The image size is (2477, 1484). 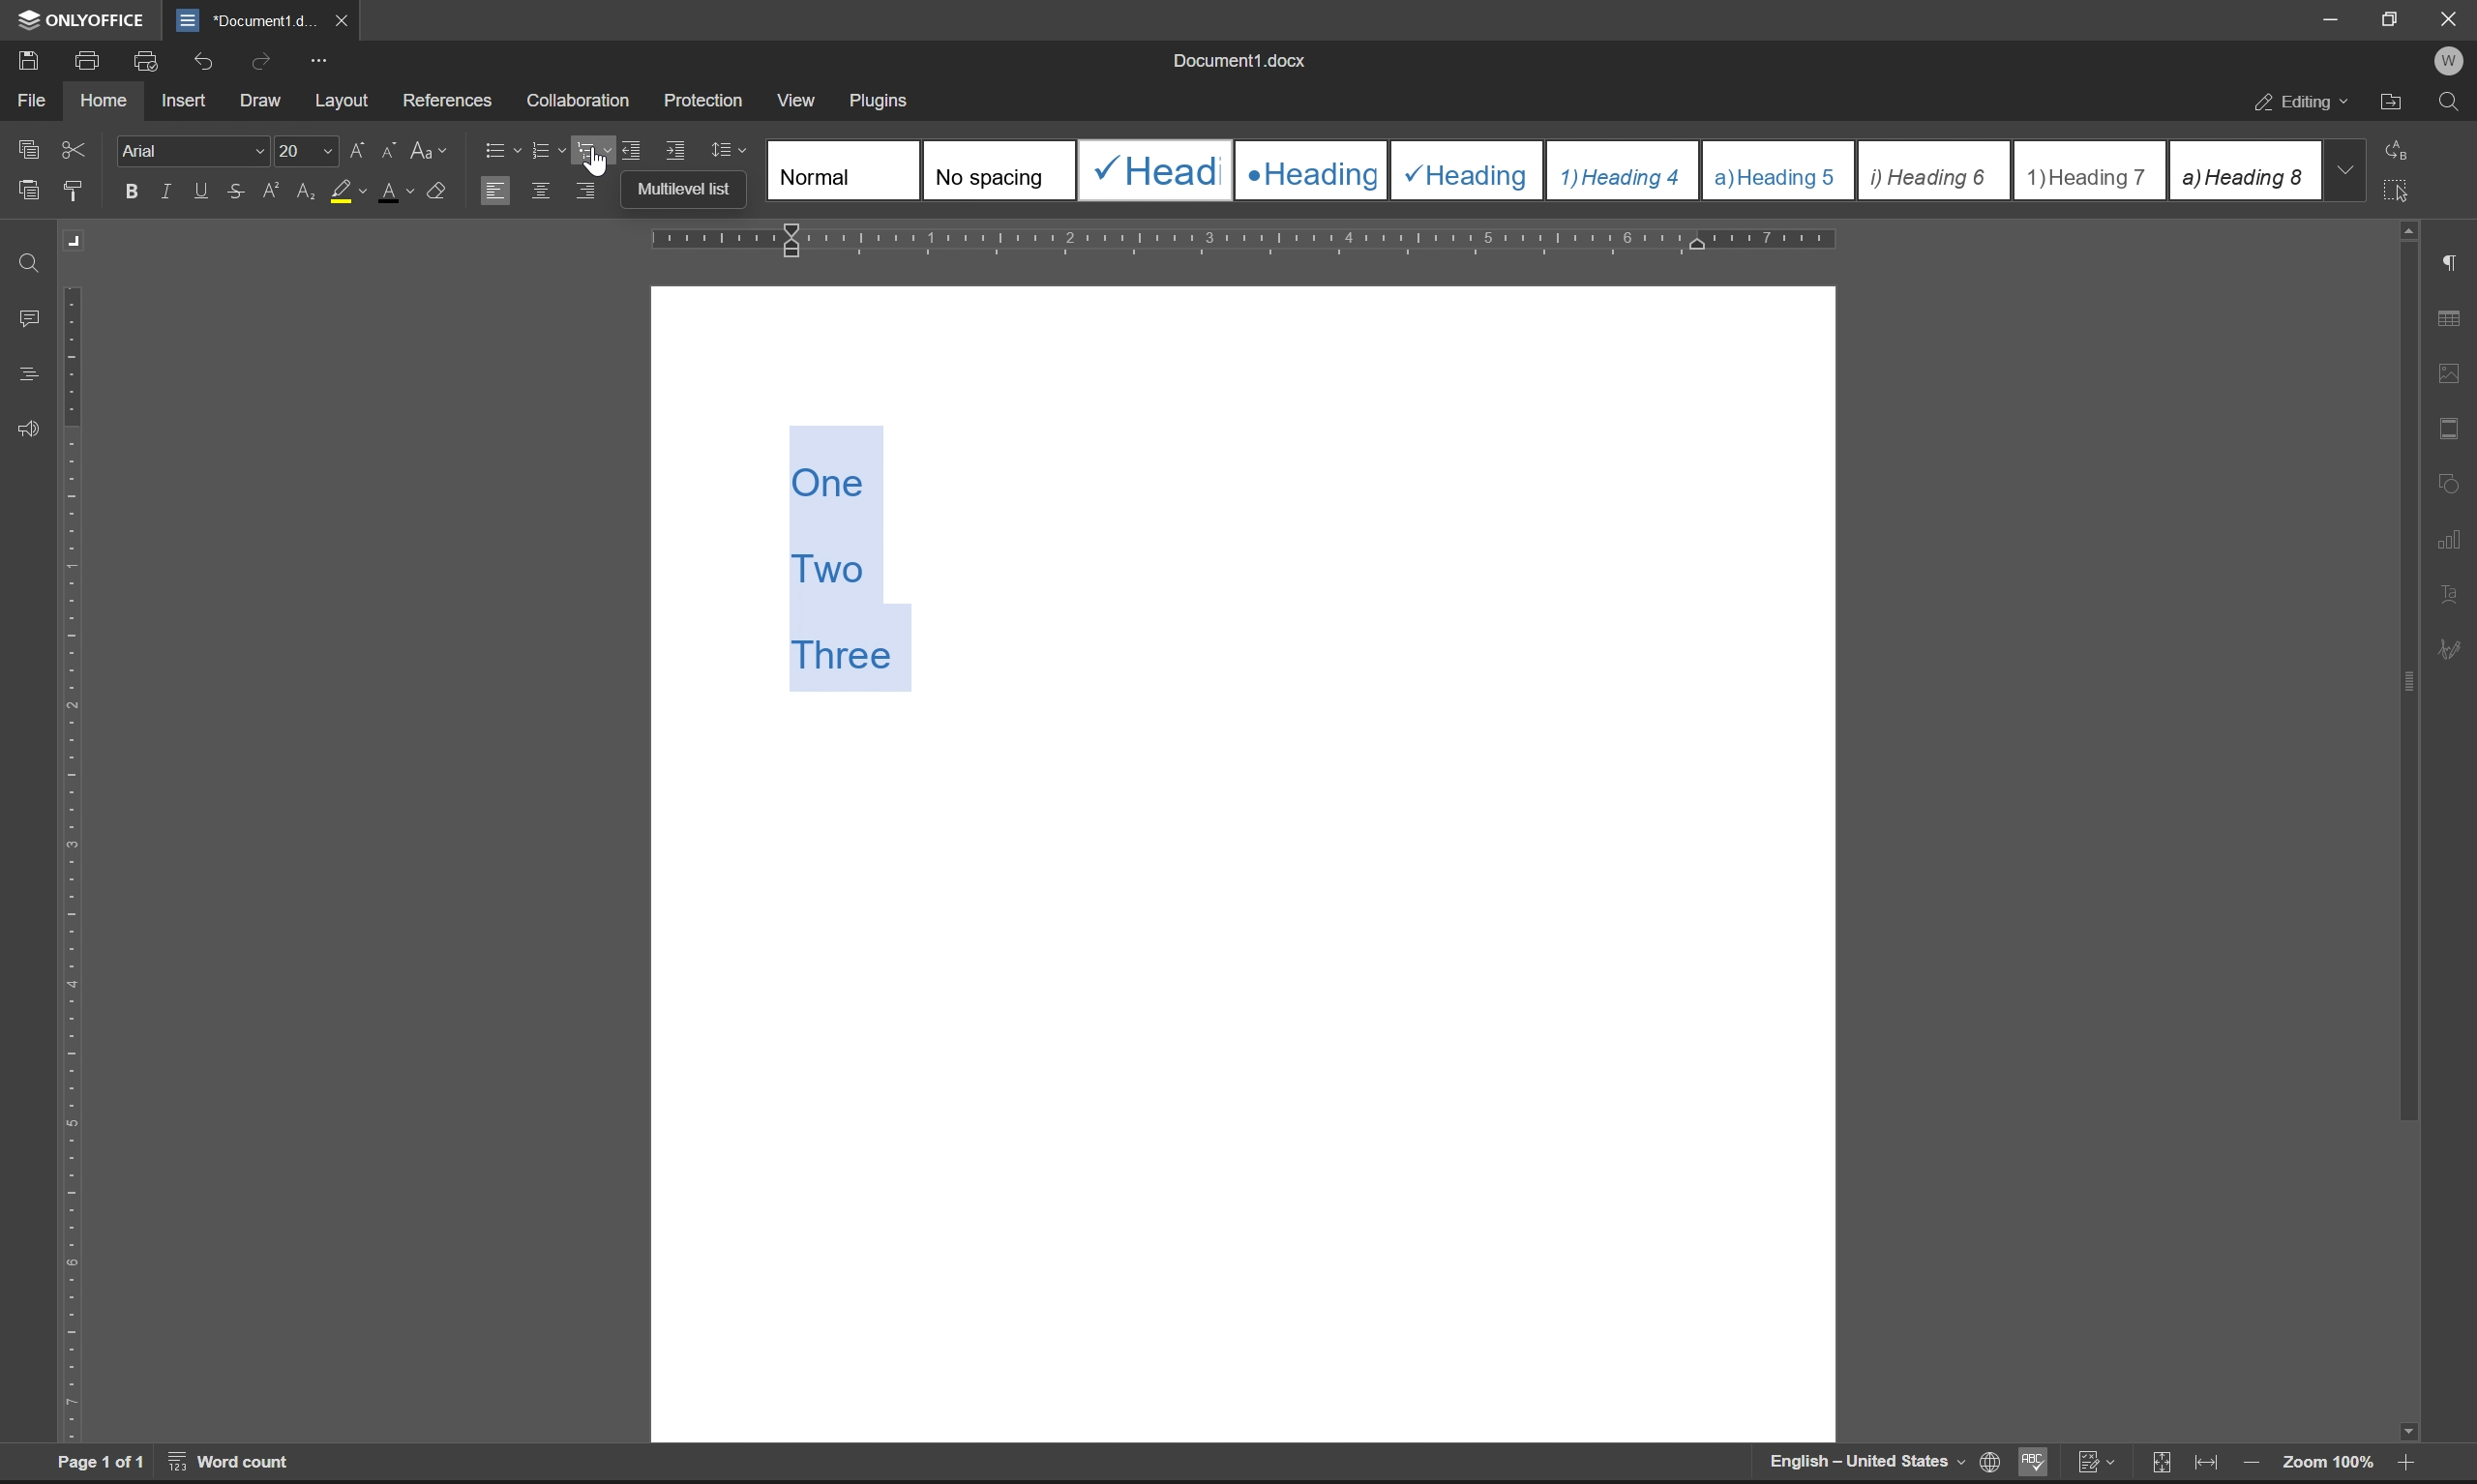 I want to click on Heading 2, so click(x=1311, y=171).